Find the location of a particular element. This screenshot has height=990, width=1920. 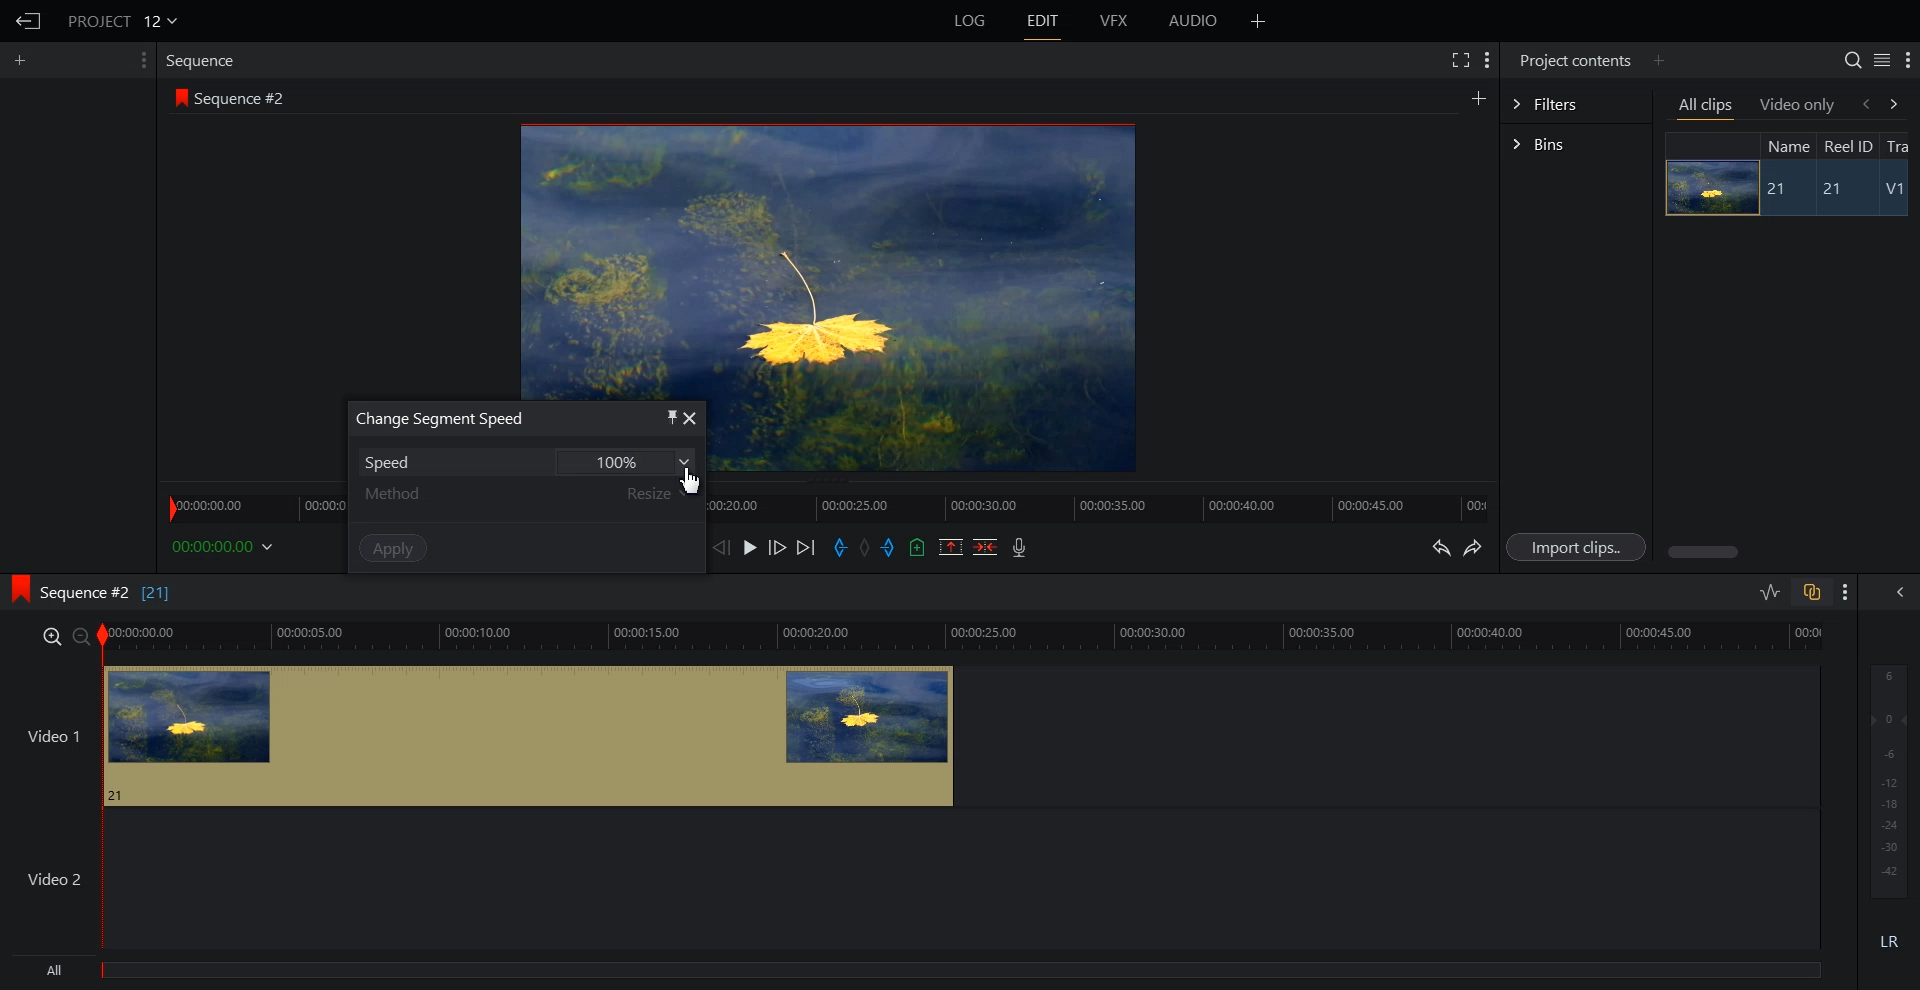

Redo is located at coordinates (1474, 548).